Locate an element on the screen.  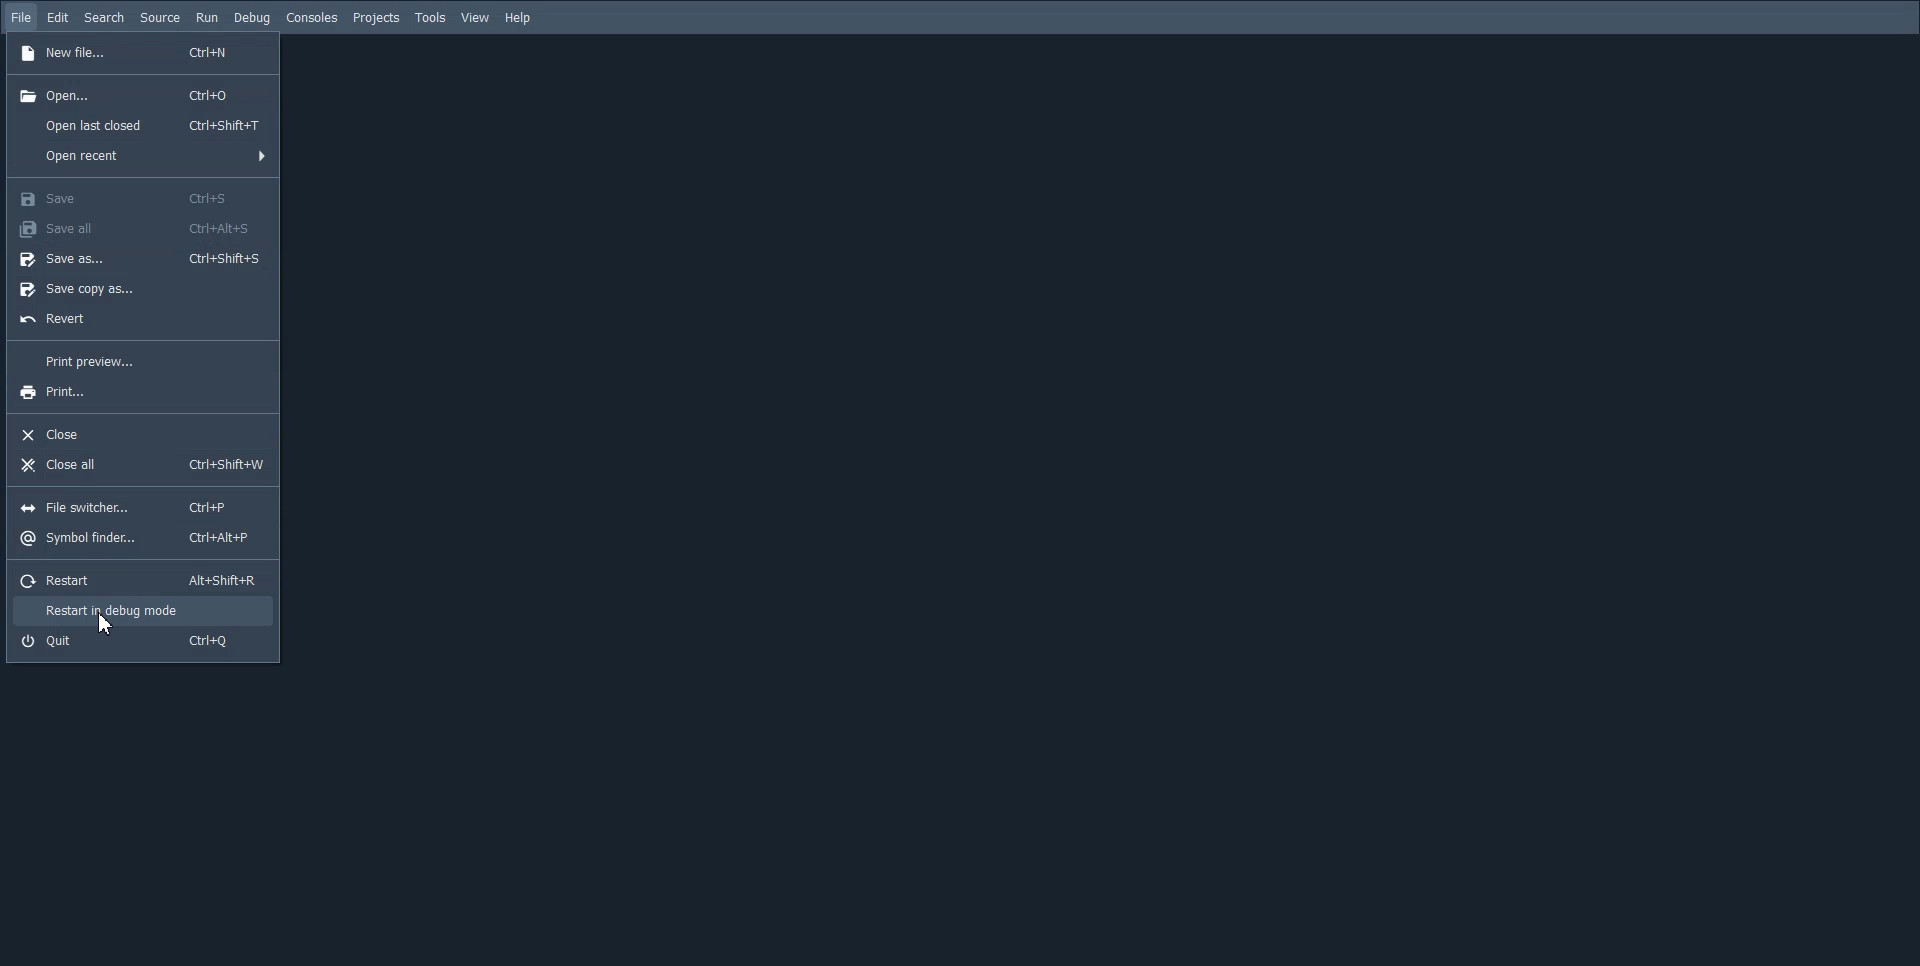
Quit is located at coordinates (142, 644).